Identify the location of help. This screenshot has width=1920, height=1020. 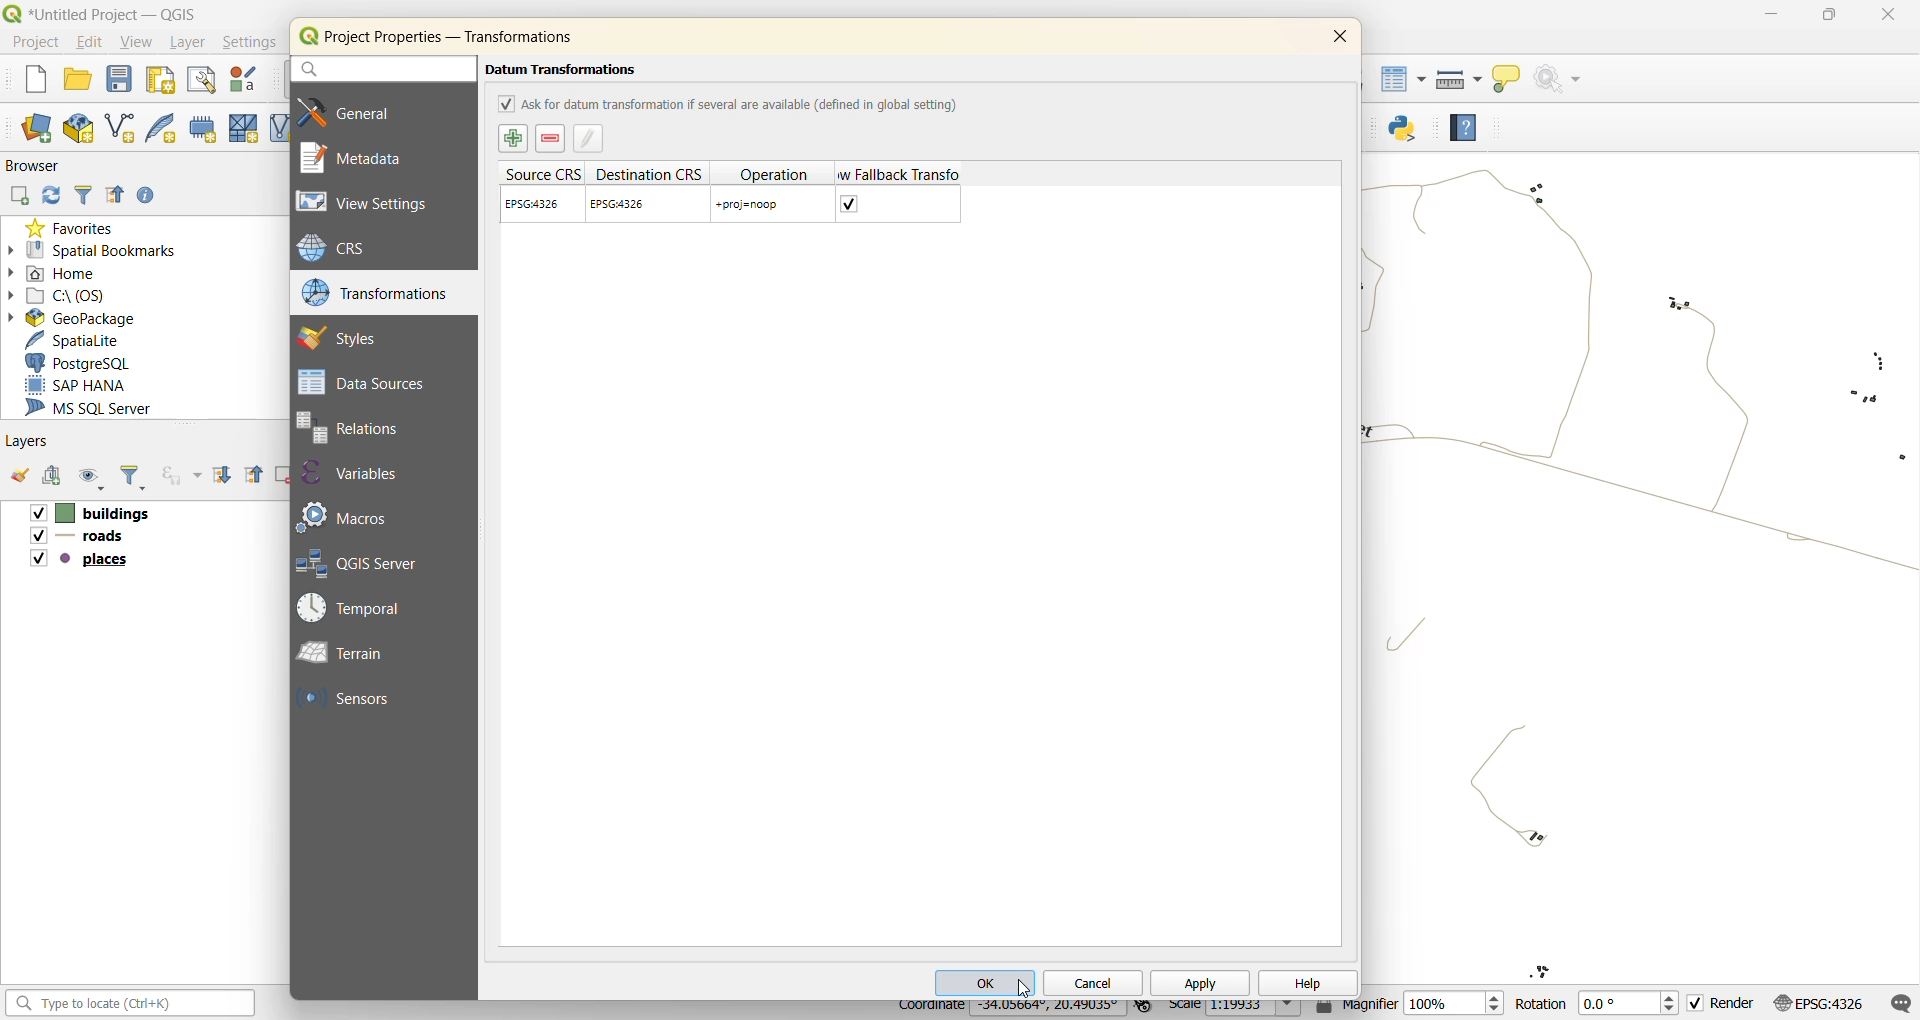
(1463, 125).